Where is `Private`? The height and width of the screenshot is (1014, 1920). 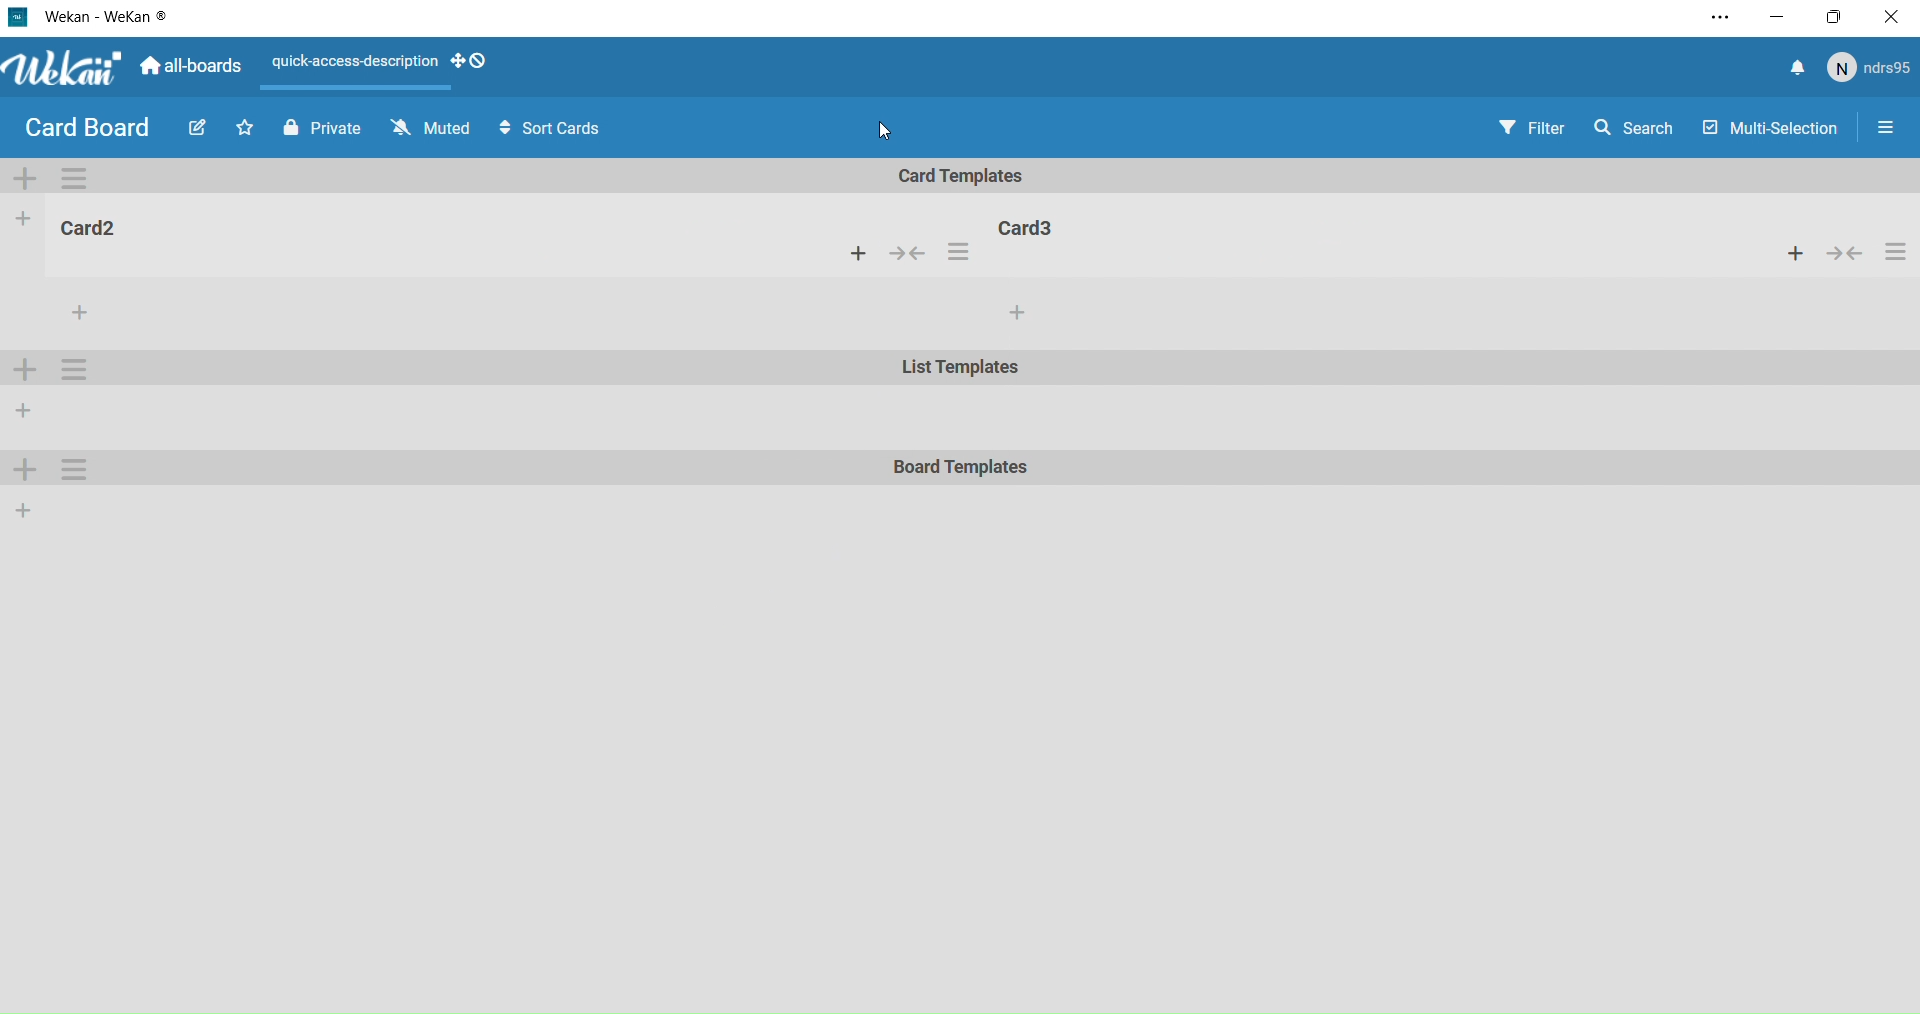
Private is located at coordinates (319, 130).